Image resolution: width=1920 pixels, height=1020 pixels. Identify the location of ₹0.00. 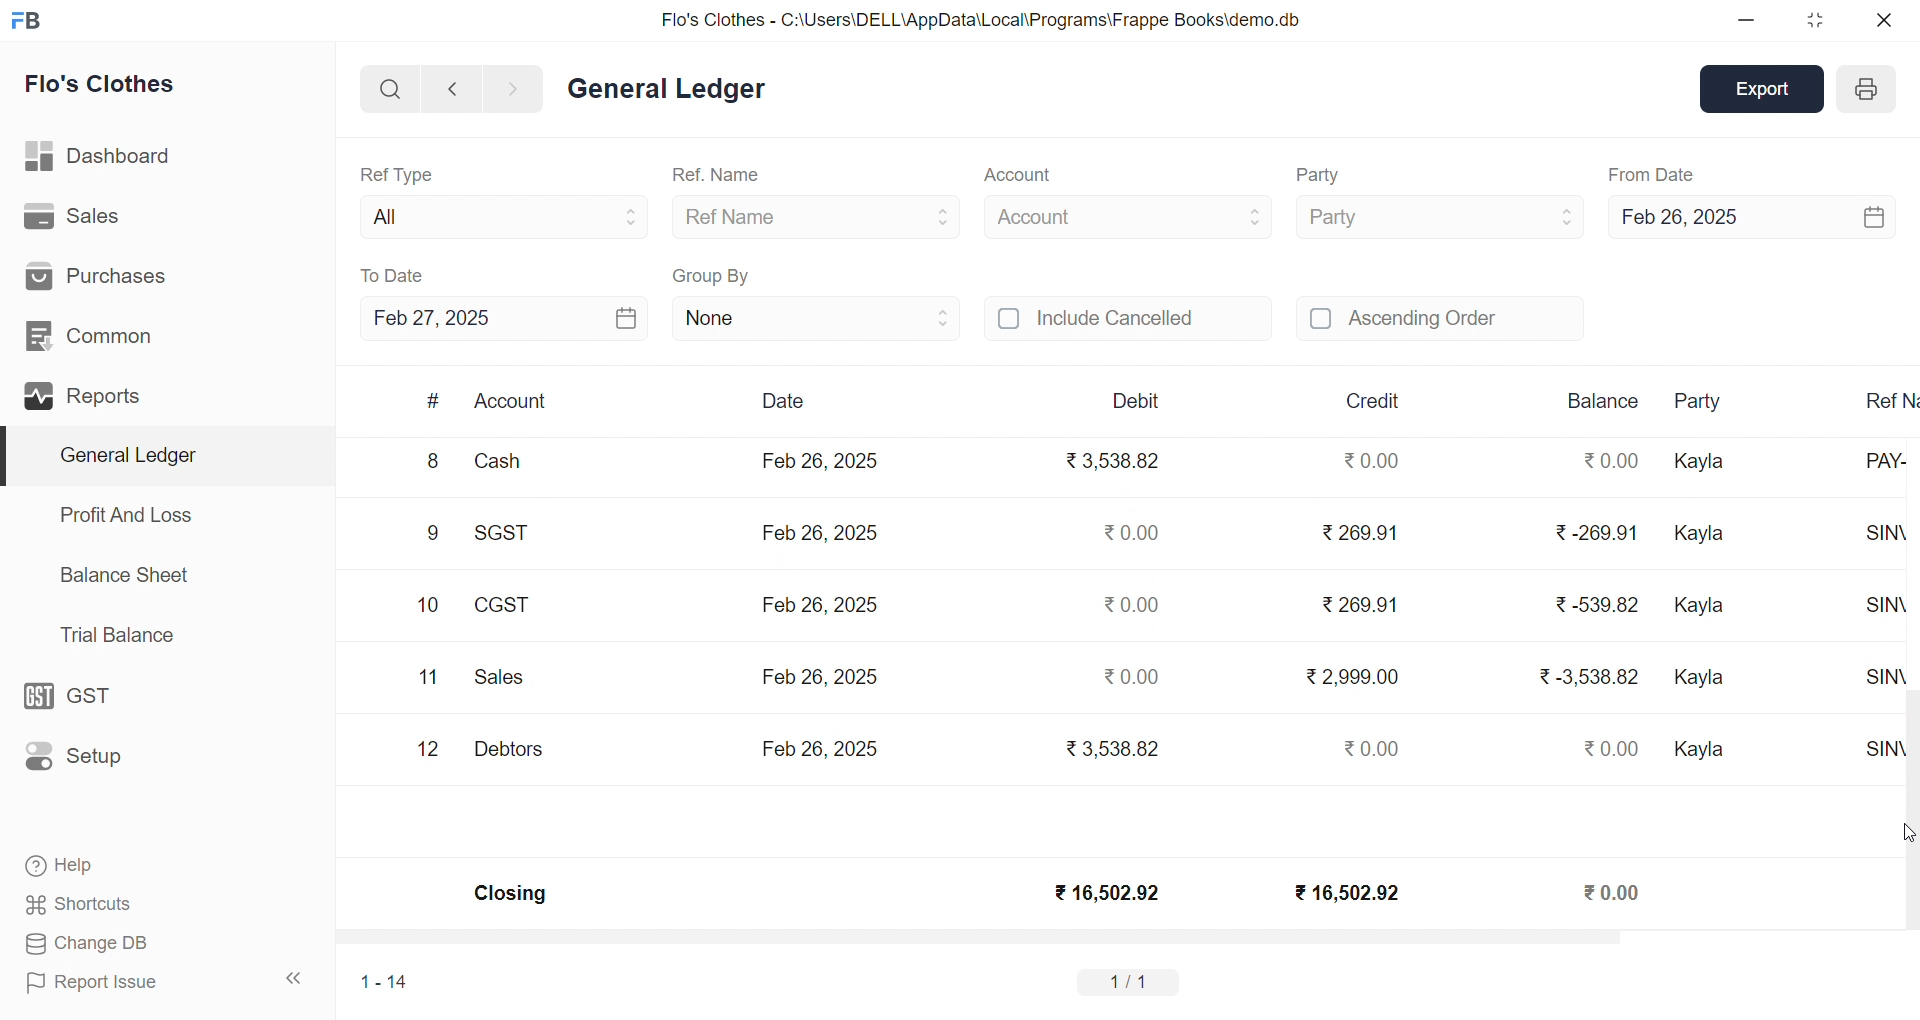
(1134, 672).